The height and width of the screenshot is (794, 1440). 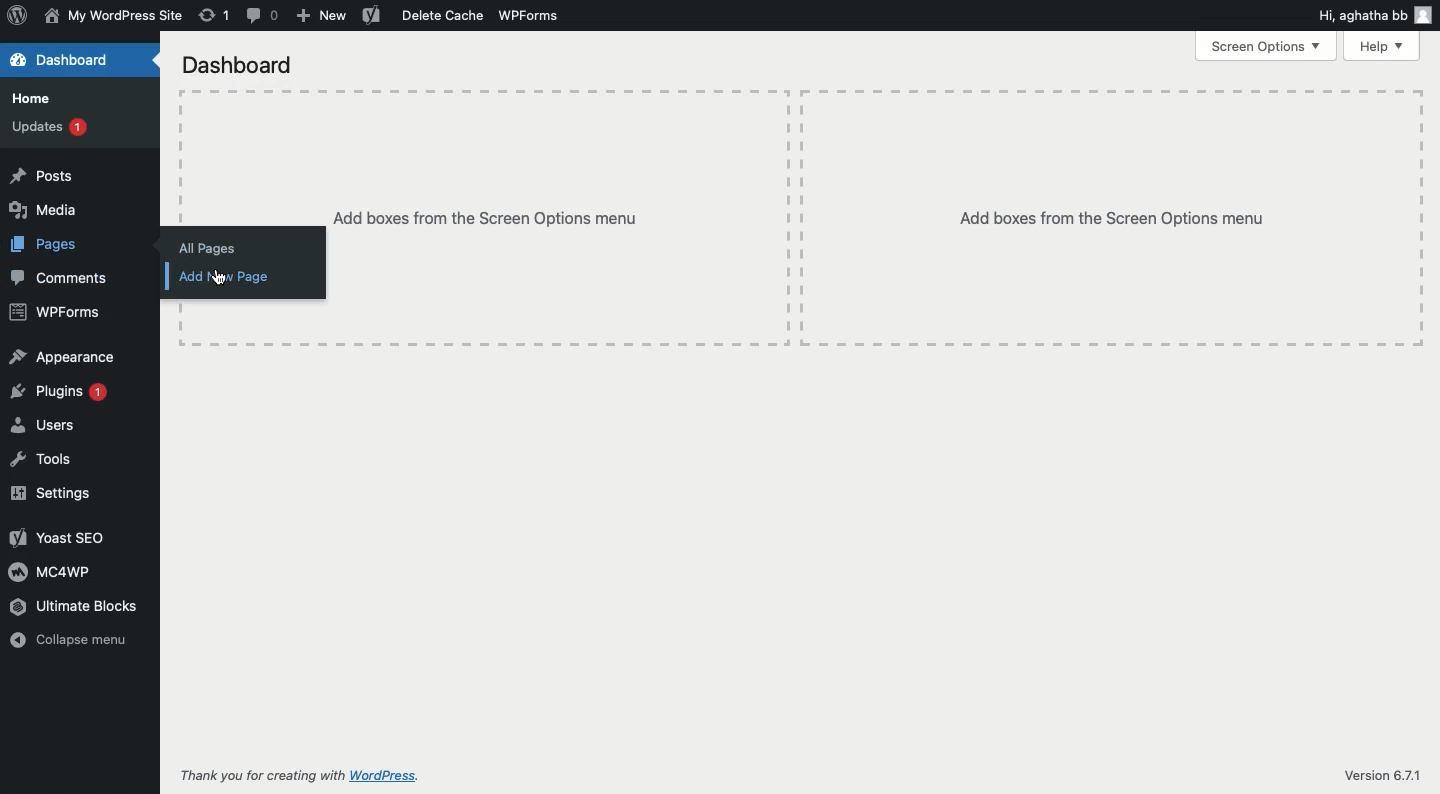 What do you see at coordinates (238, 66) in the screenshot?
I see `Dashboard` at bounding box center [238, 66].